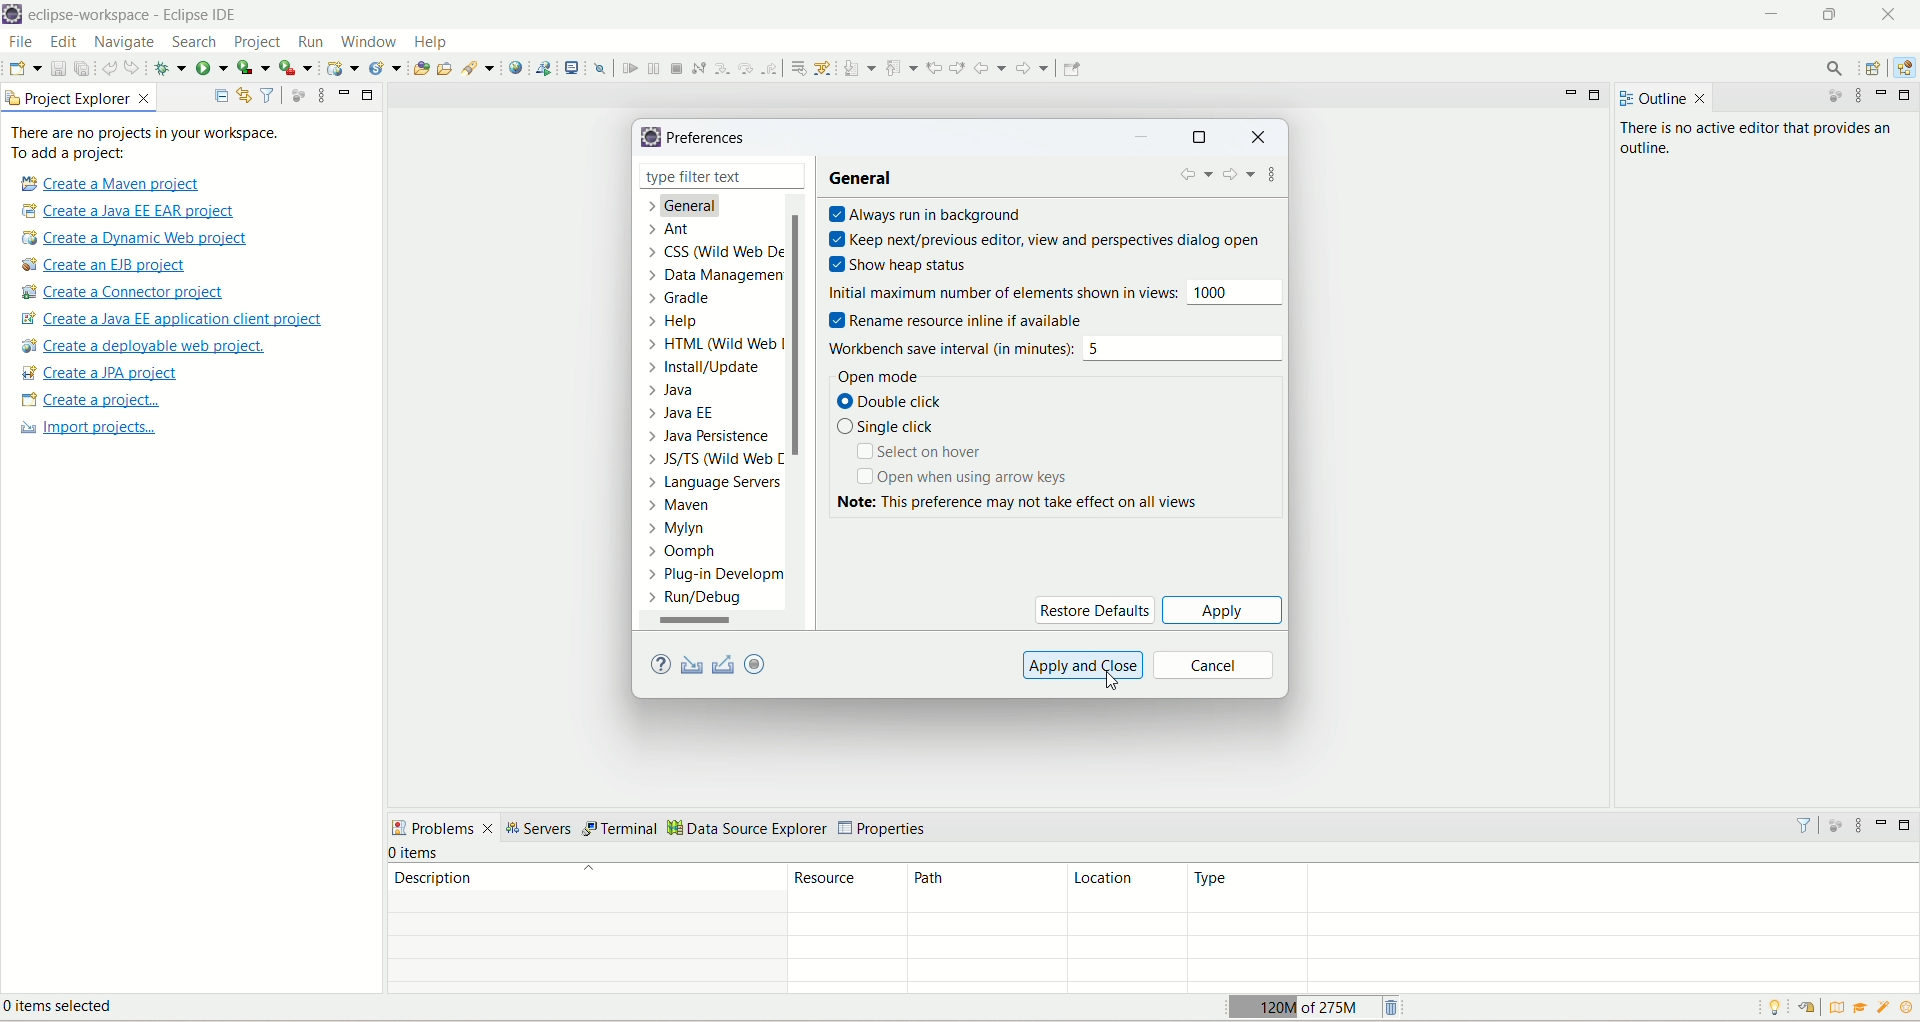  Describe the element at coordinates (369, 96) in the screenshot. I see `maximize` at that location.